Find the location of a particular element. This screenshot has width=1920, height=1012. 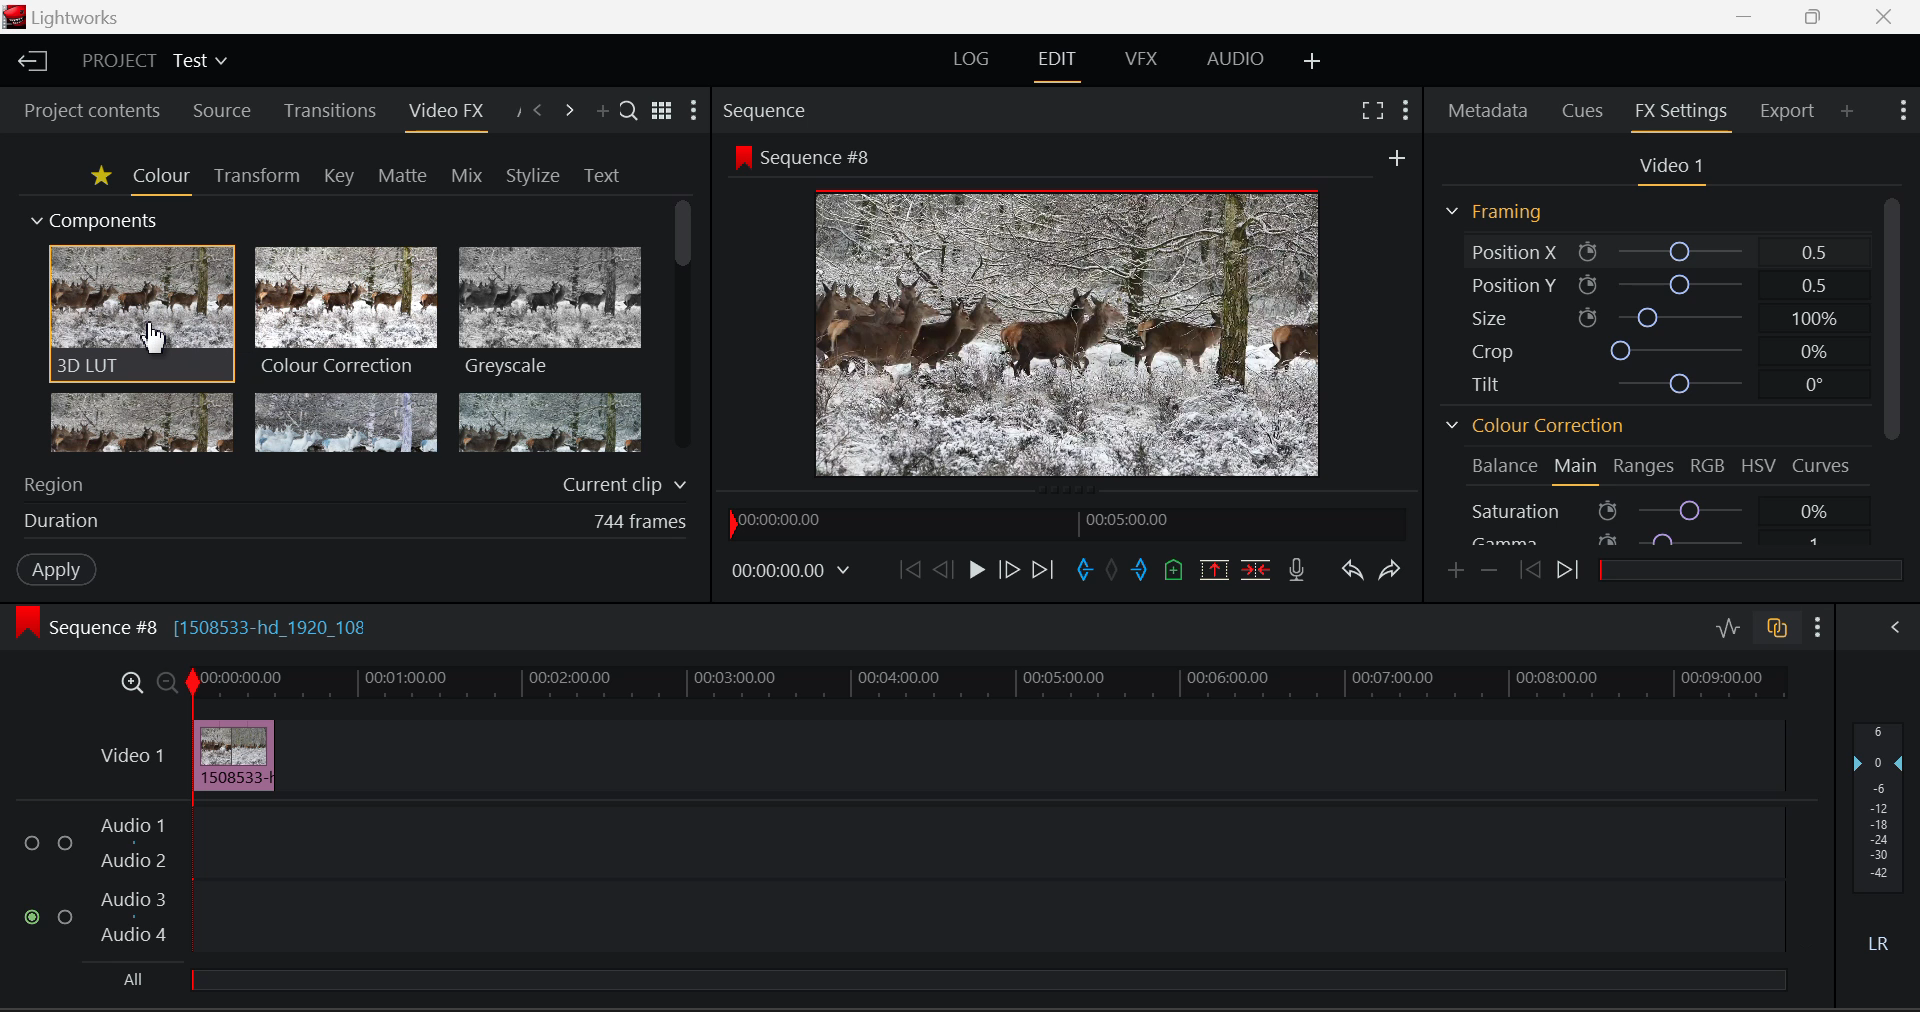

Previous keyframe is located at coordinates (1530, 571).